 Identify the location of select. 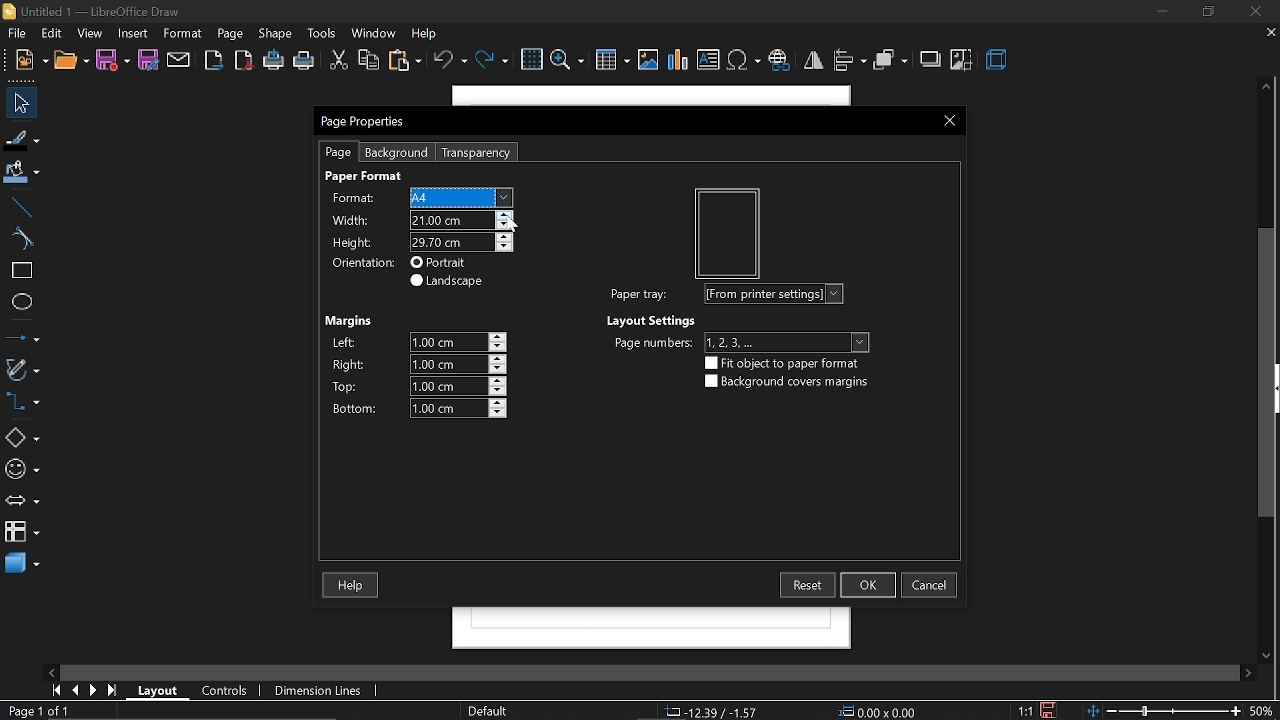
(18, 103).